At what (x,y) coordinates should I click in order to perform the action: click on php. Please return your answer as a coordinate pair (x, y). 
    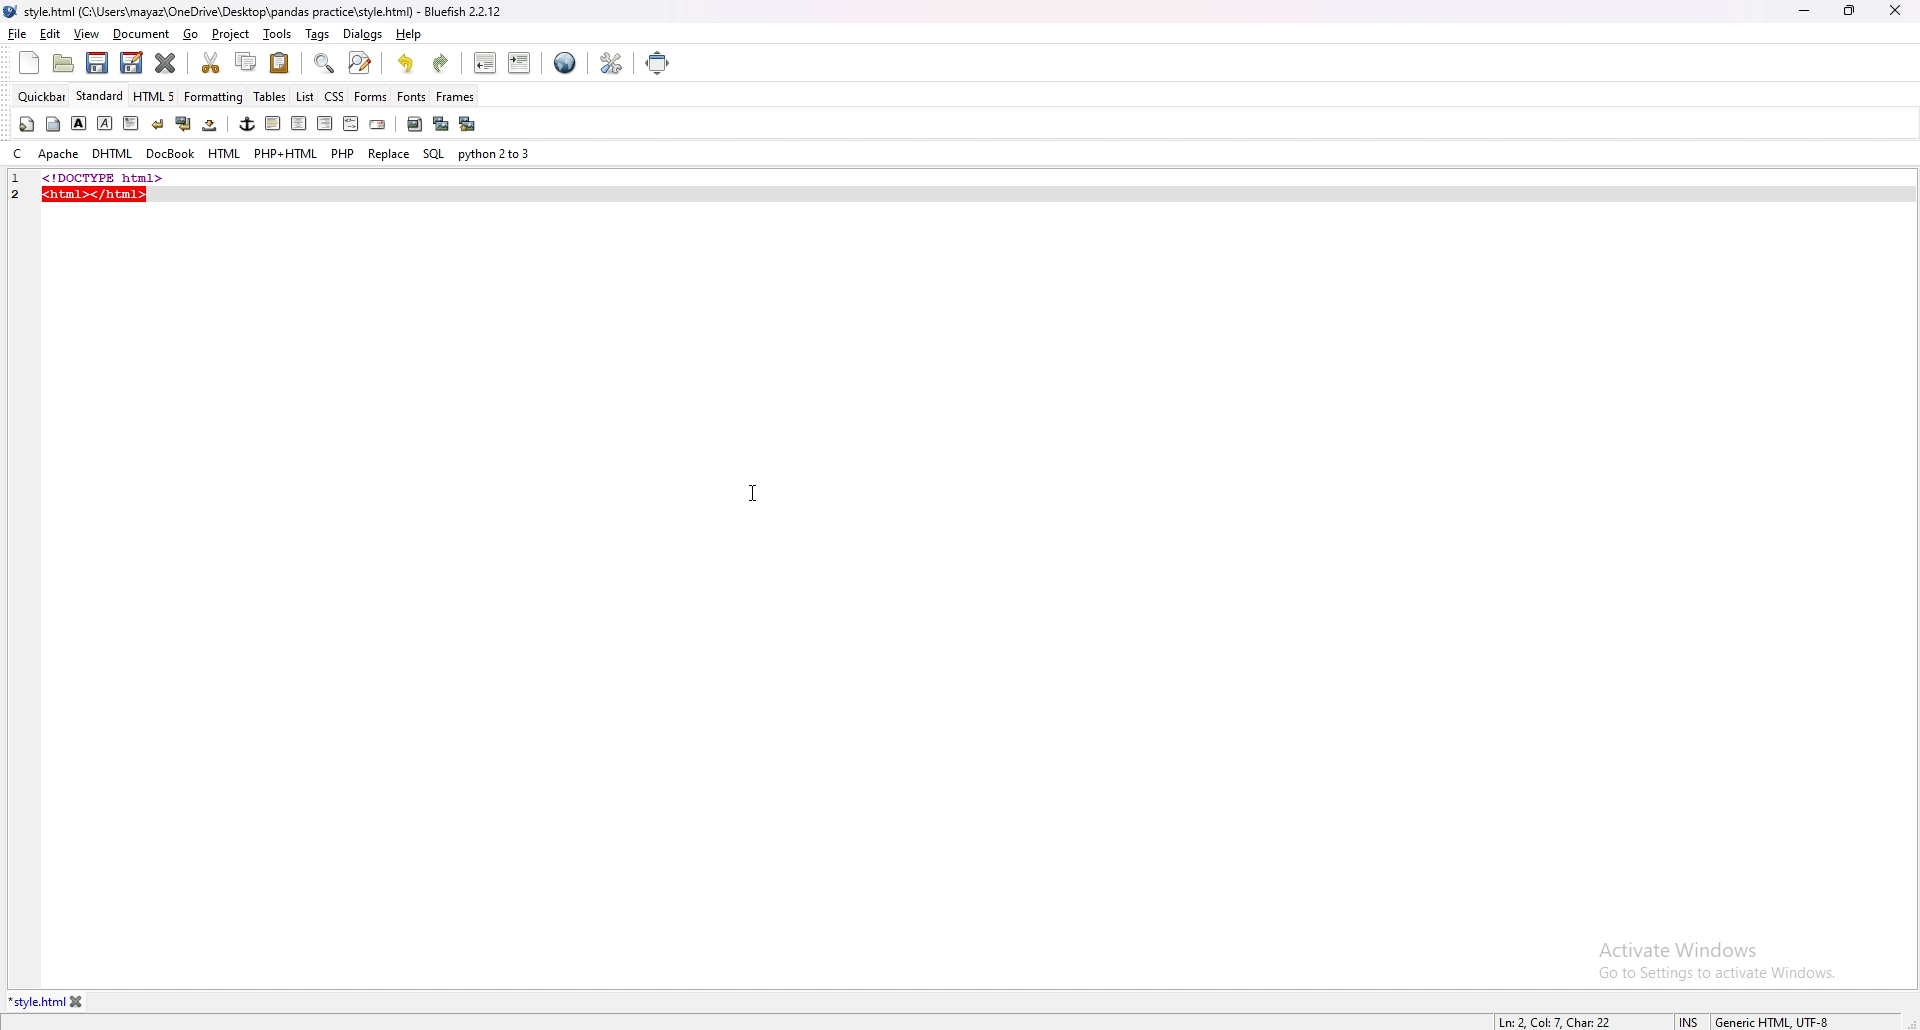
    Looking at the image, I should click on (343, 153).